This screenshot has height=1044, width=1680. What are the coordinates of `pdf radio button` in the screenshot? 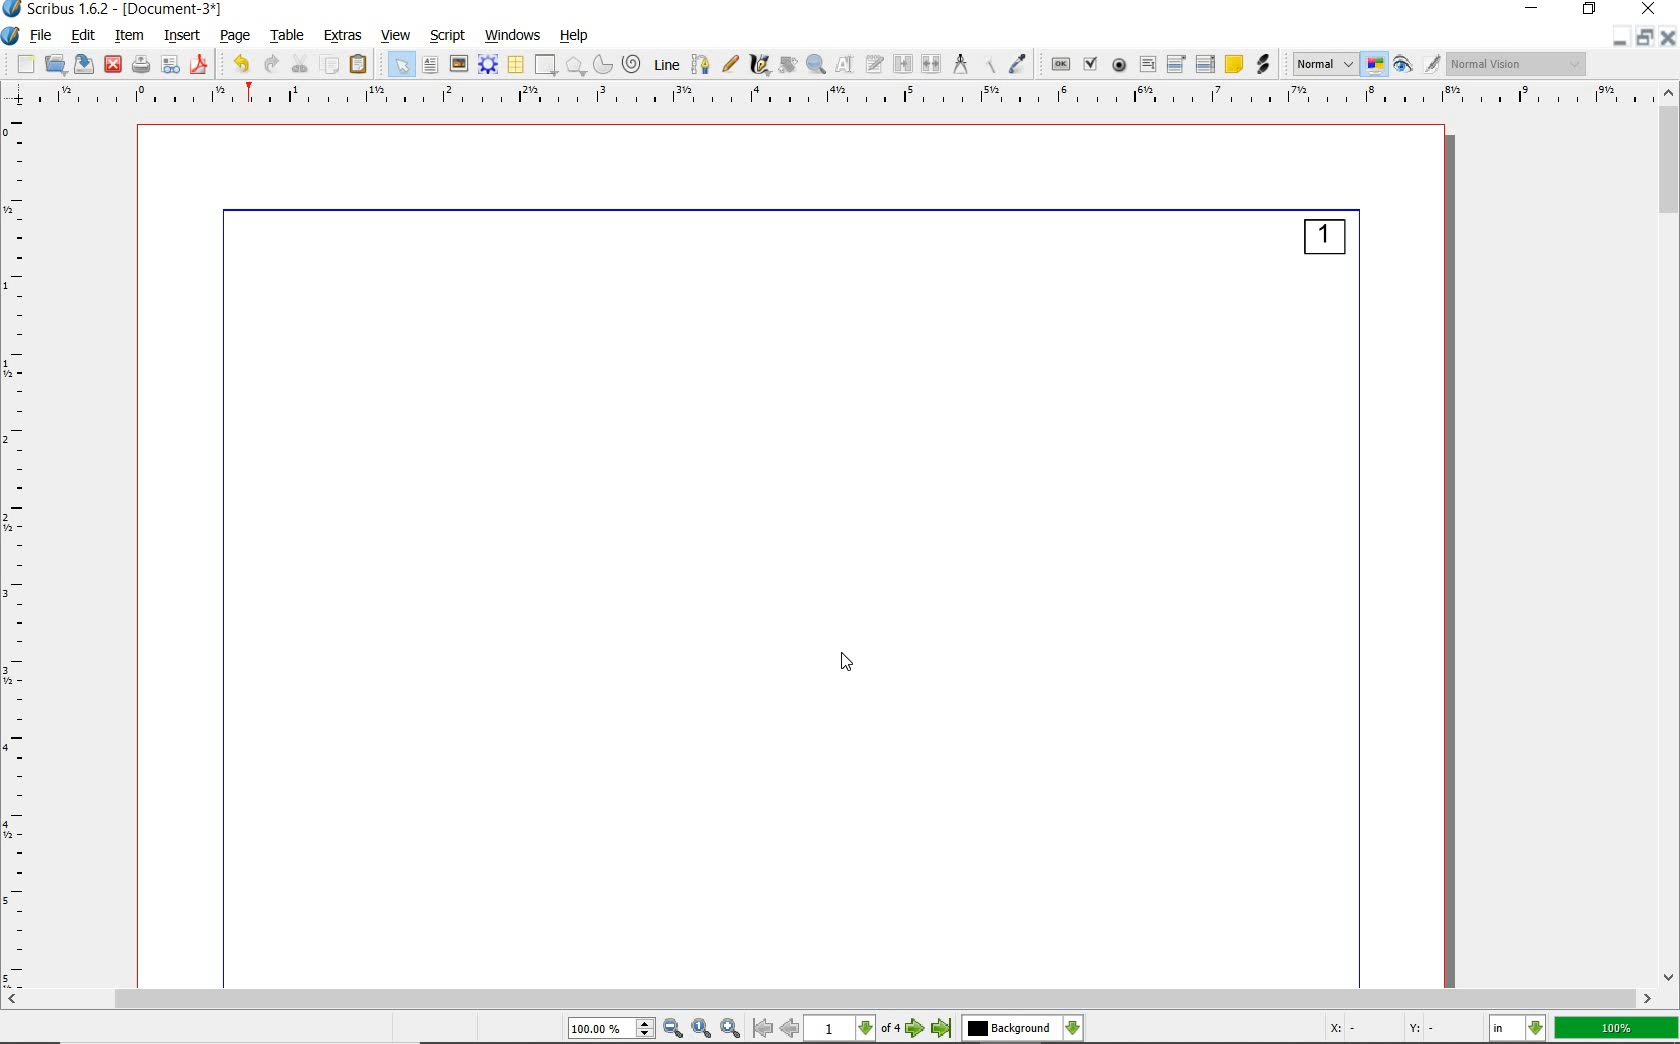 It's located at (1119, 65).